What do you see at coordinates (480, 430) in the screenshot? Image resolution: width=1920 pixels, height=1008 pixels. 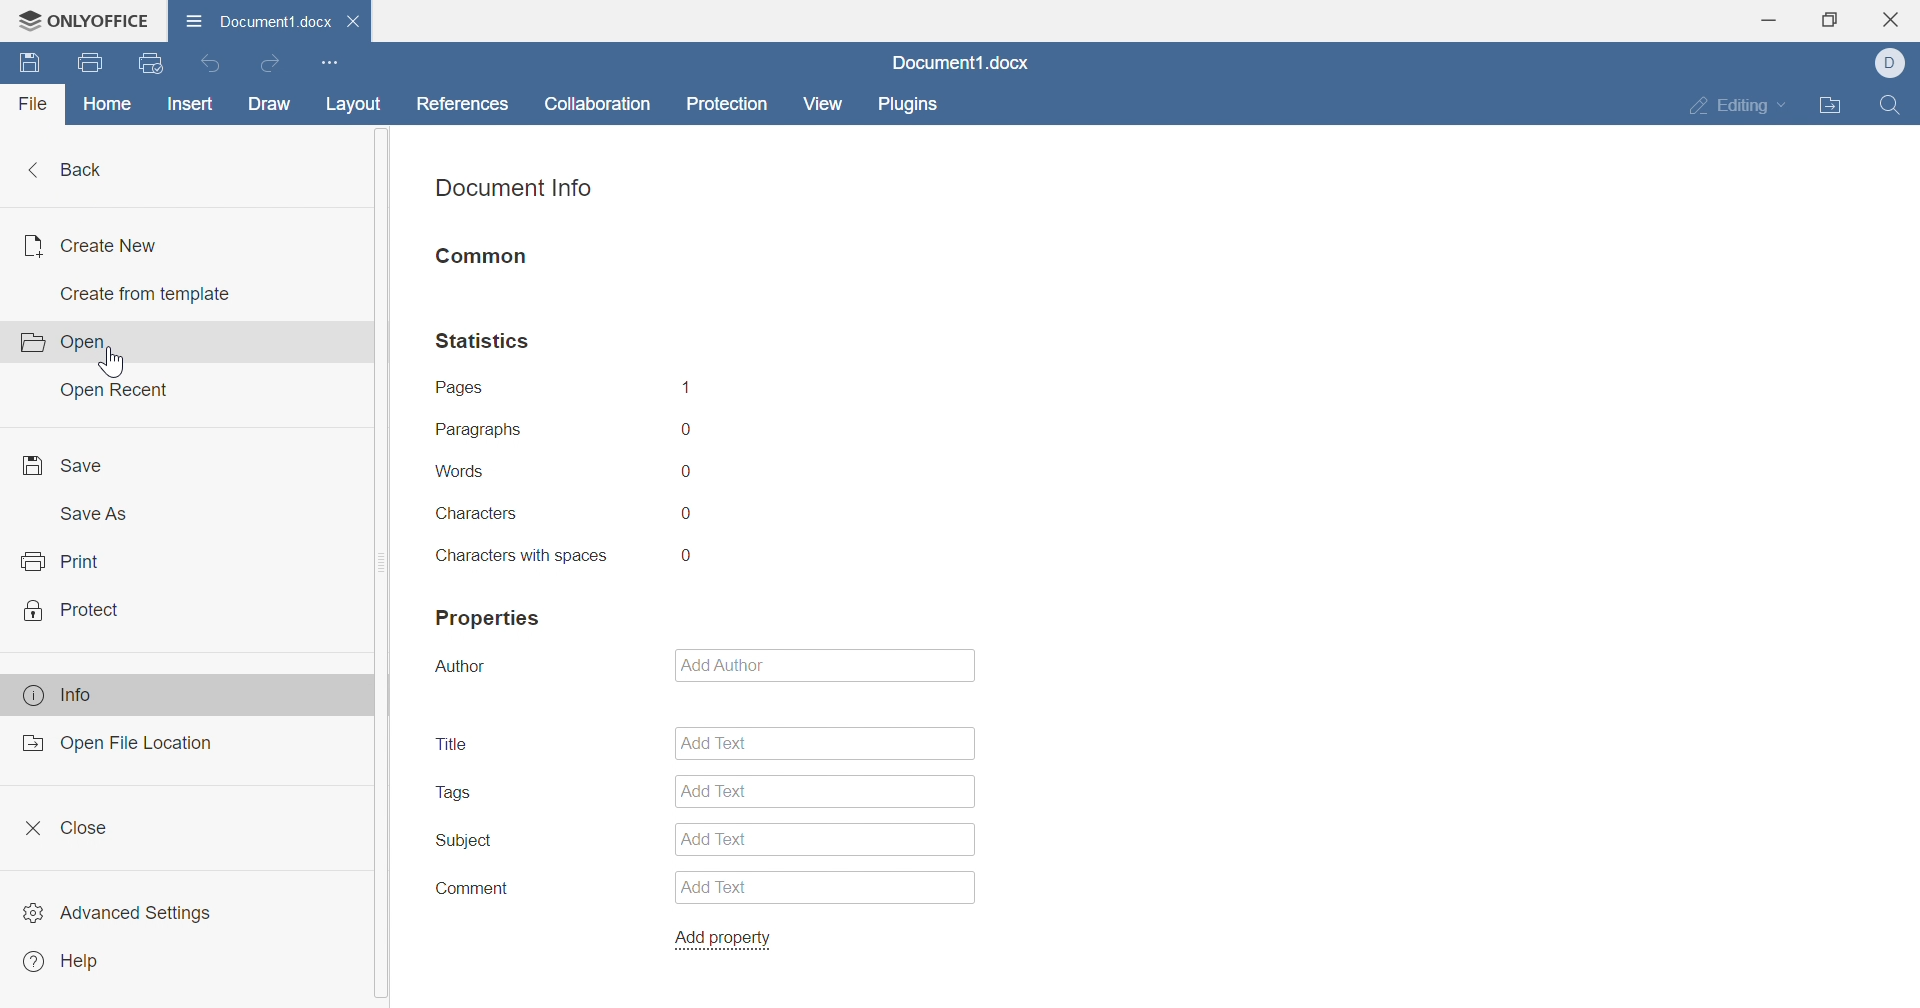 I see `paragraphs` at bounding box center [480, 430].